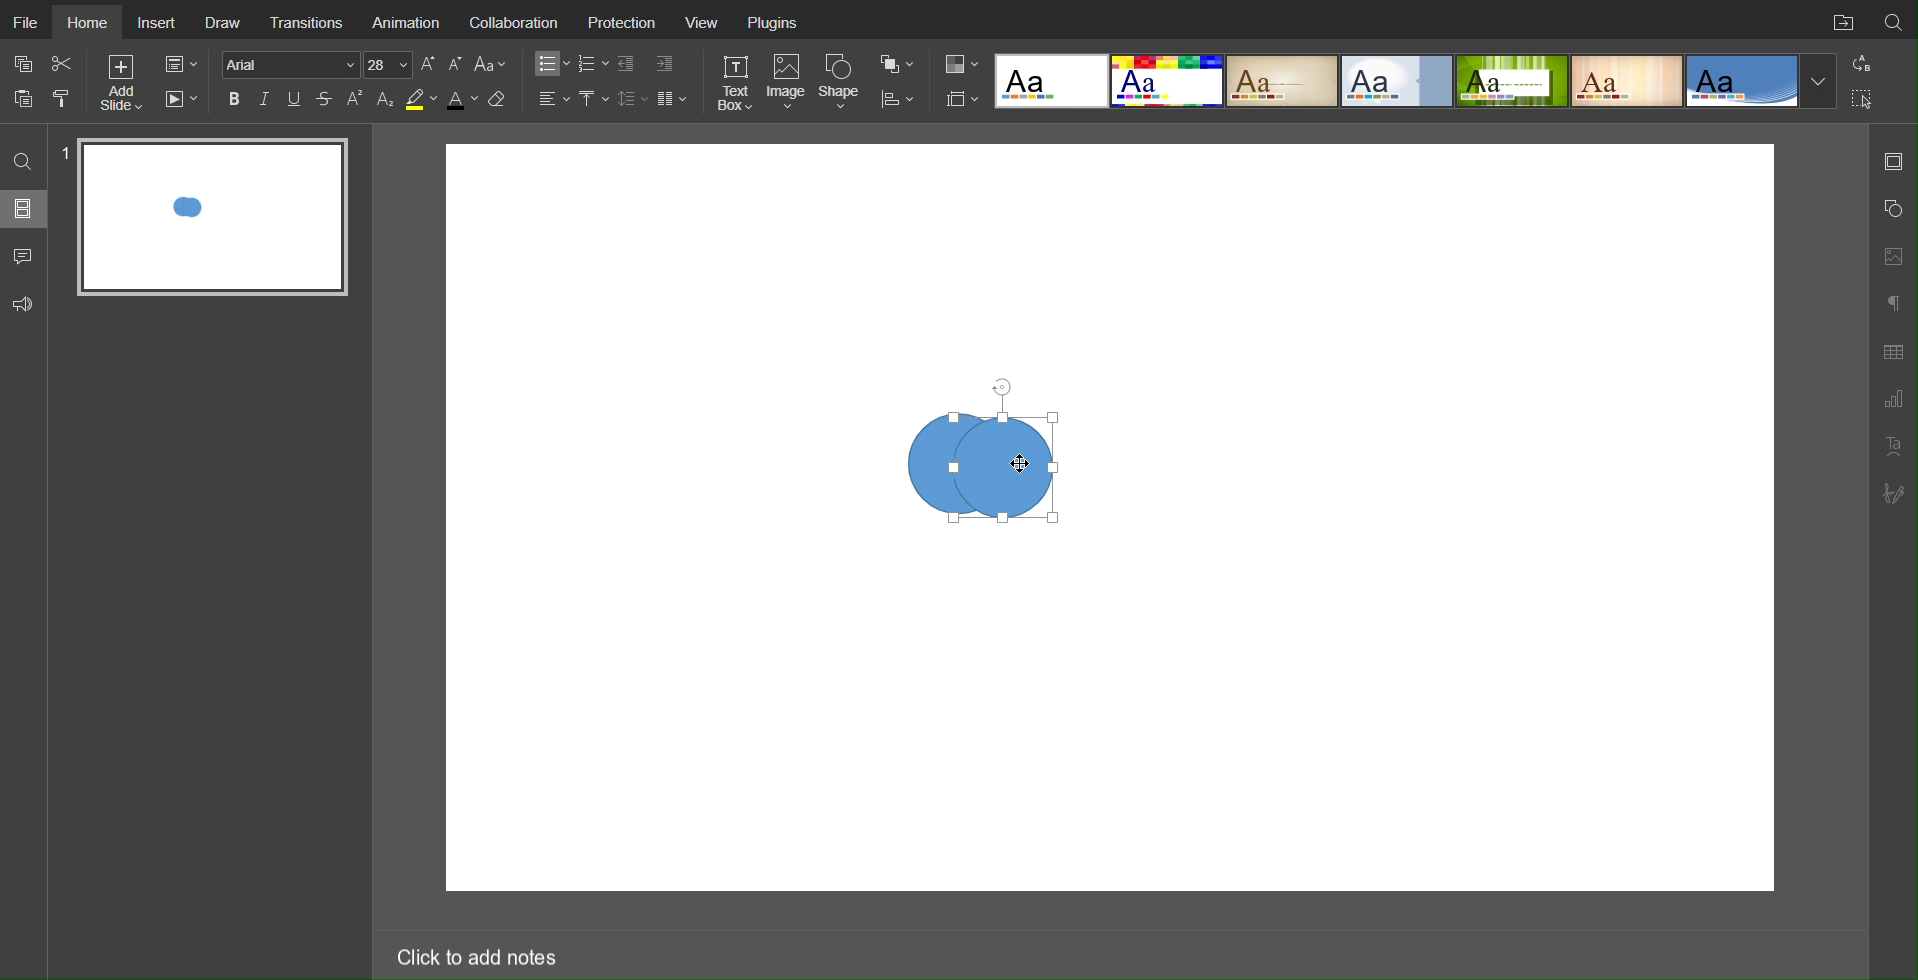 The height and width of the screenshot is (980, 1918). I want to click on Shape Settings, so click(1892, 209).